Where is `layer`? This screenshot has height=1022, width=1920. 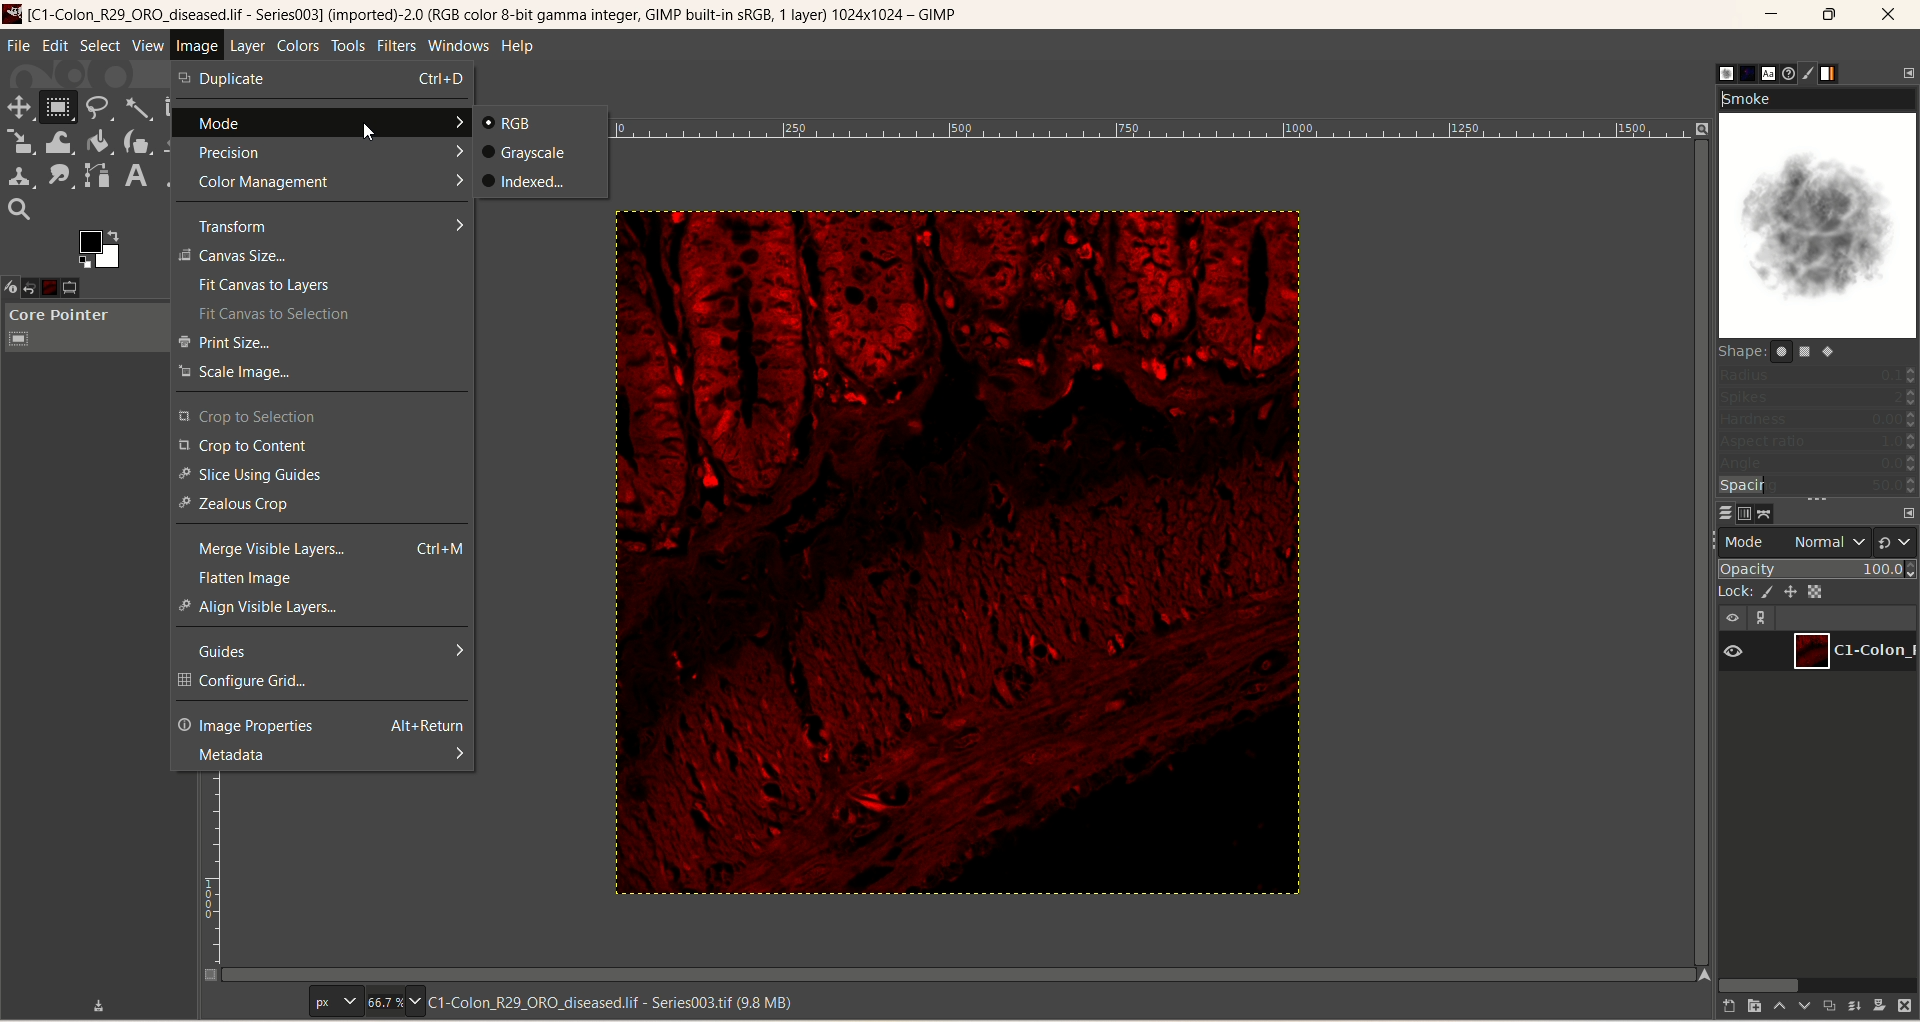 layer is located at coordinates (246, 47).